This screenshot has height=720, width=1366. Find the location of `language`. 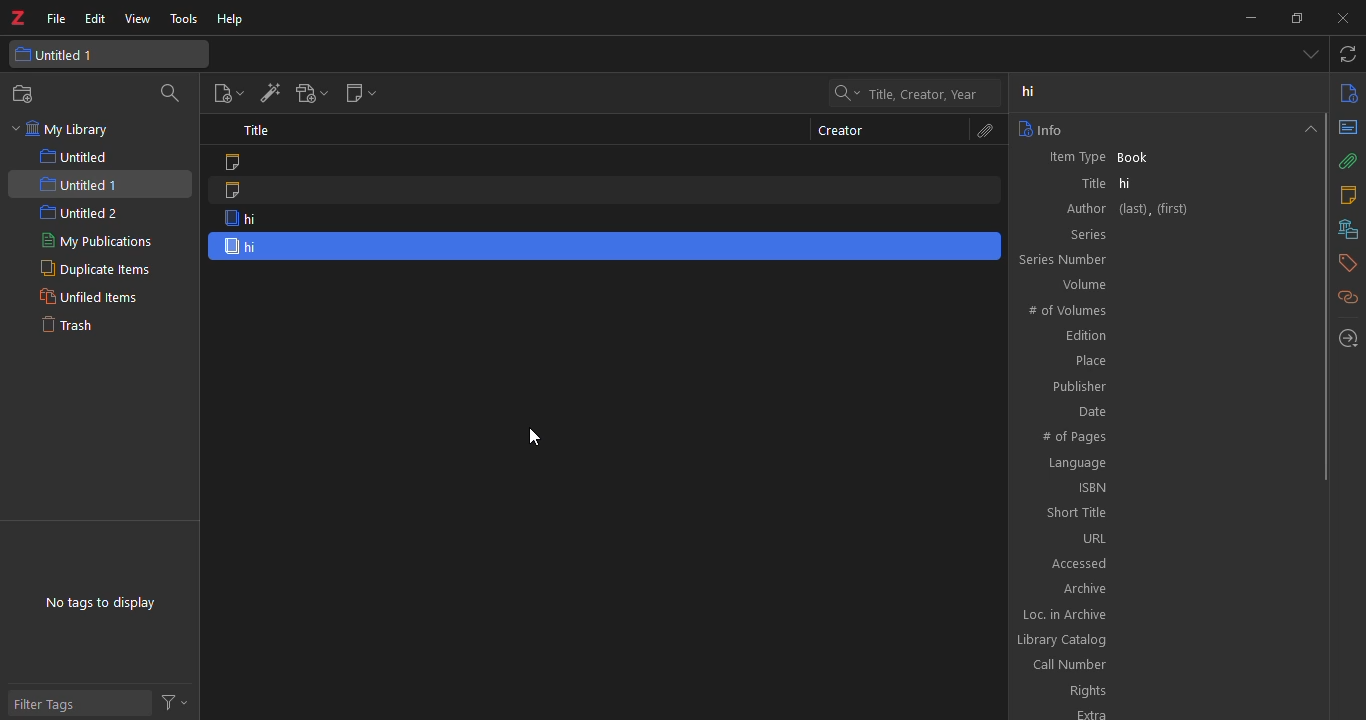

language is located at coordinates (1078, 464).